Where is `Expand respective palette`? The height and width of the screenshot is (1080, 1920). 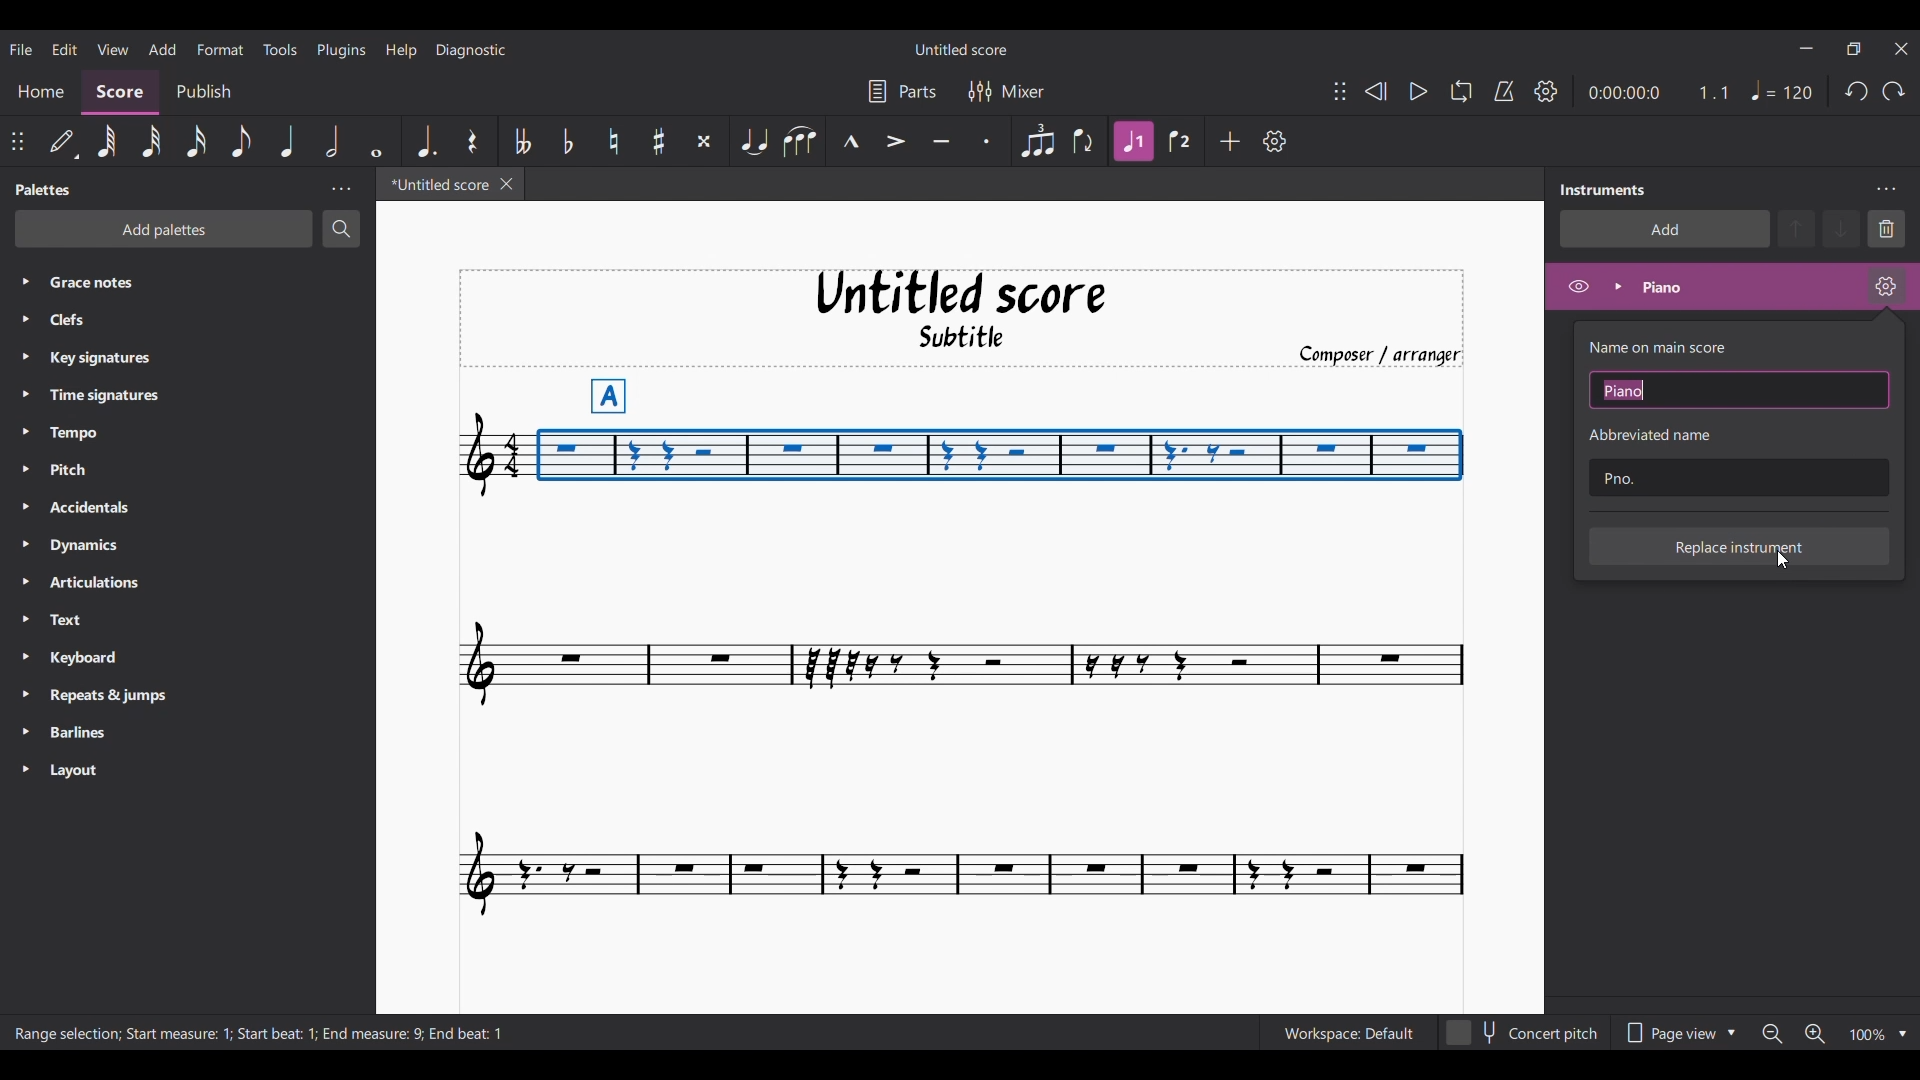
Expand respective palette is located at coordinates (18, 525).